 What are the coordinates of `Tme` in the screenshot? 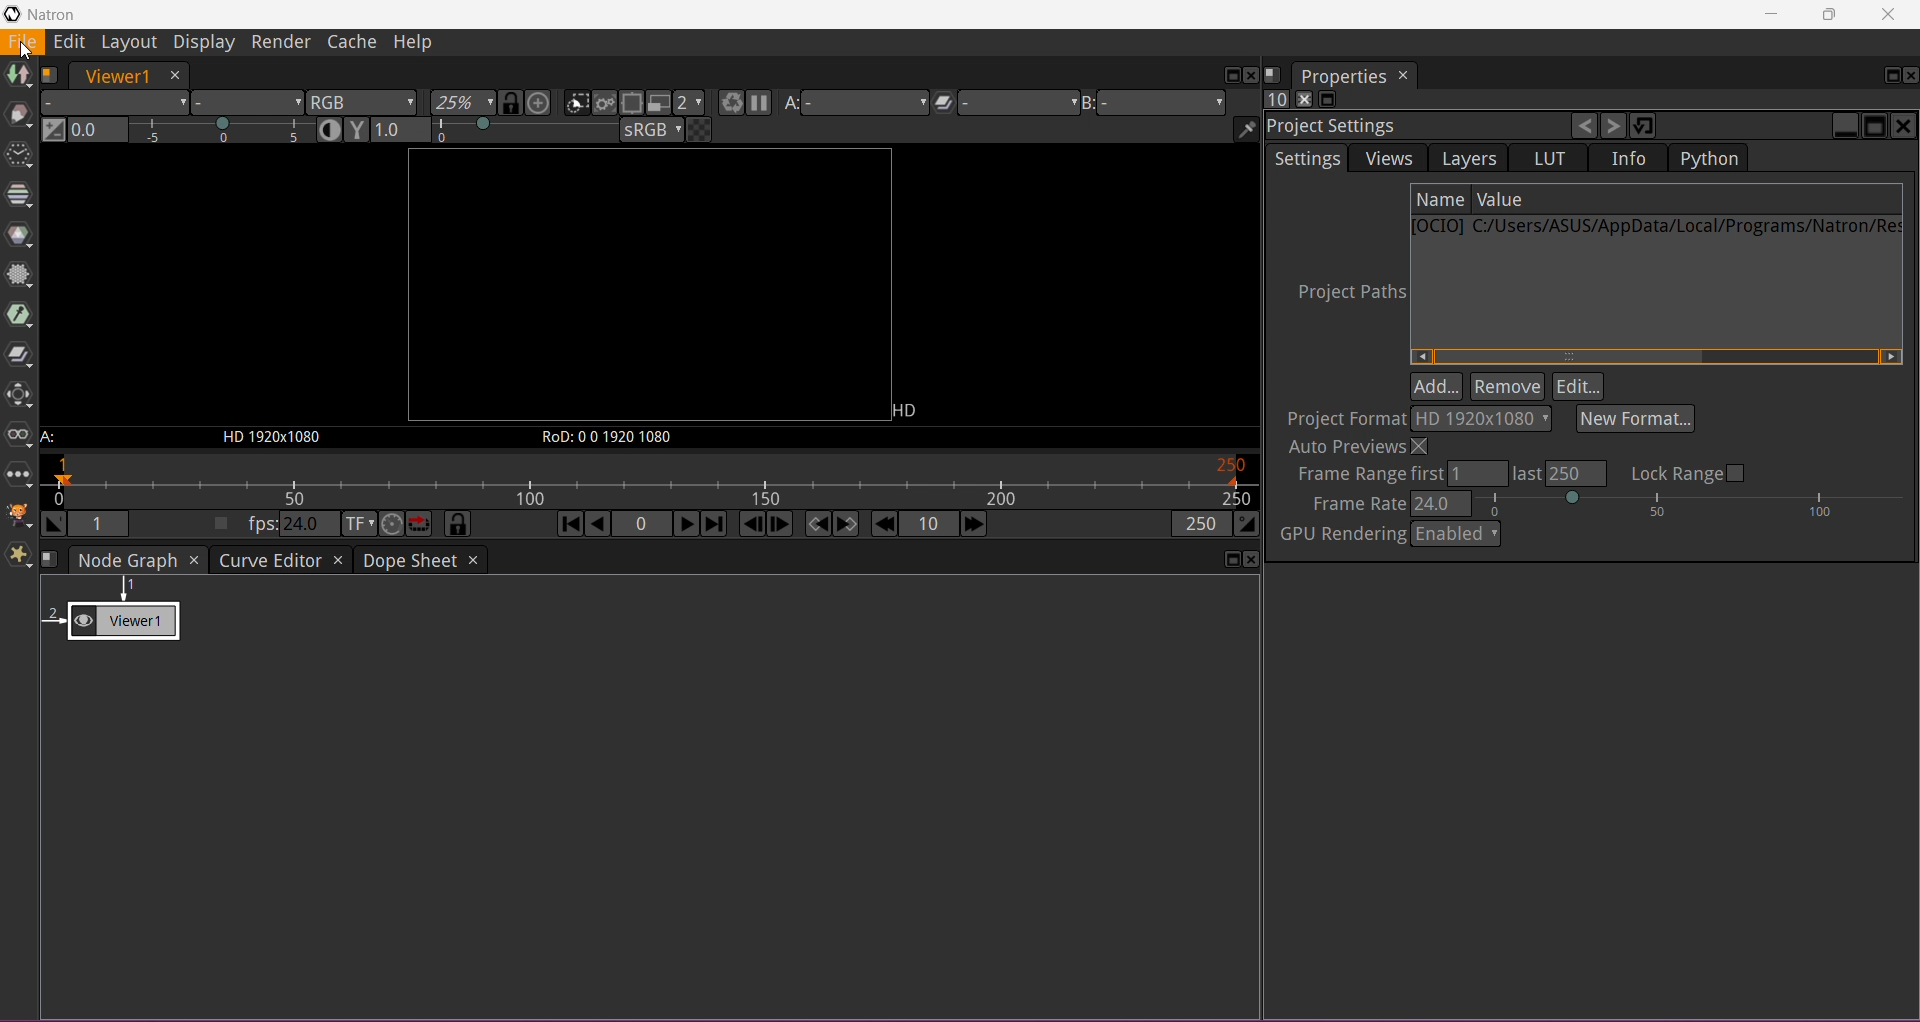 It's located at (19, 155).